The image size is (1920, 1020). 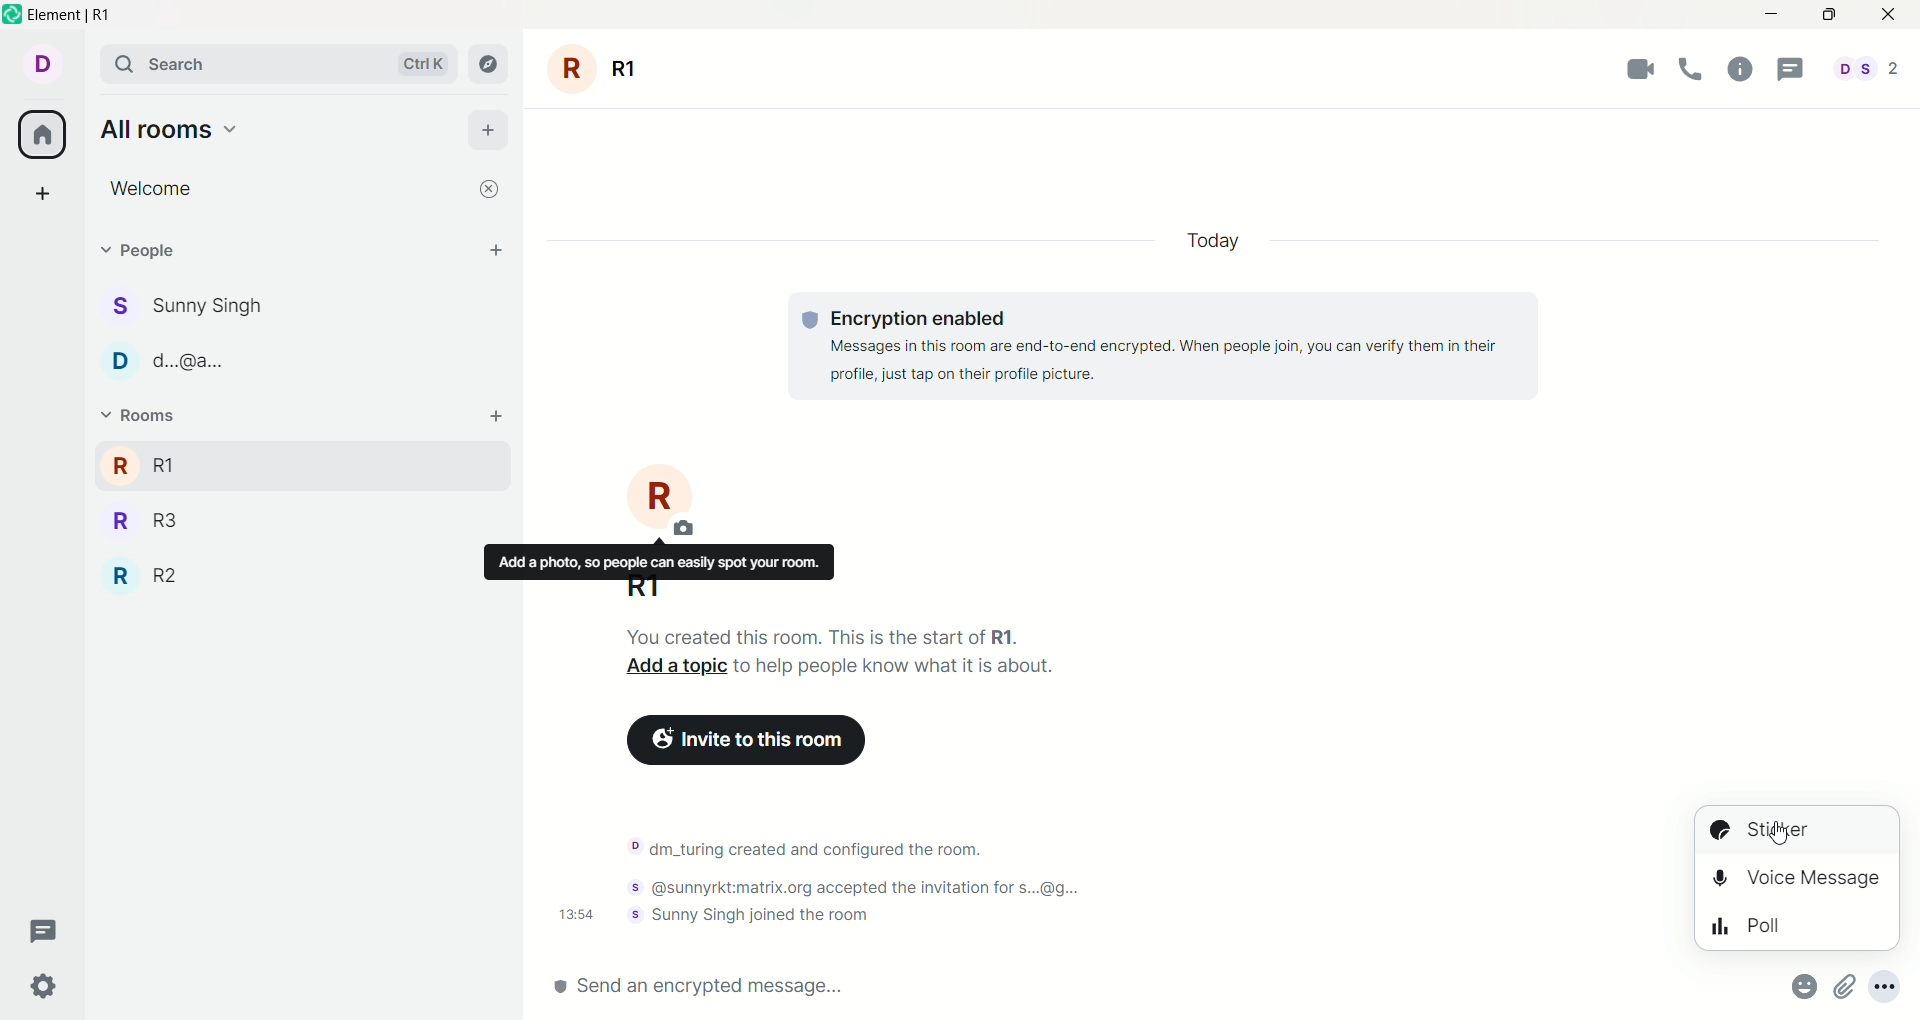 What do you see at coordinates (145, 415) in the screenshot?
I see `rooms` at bounding box center [145, 415].